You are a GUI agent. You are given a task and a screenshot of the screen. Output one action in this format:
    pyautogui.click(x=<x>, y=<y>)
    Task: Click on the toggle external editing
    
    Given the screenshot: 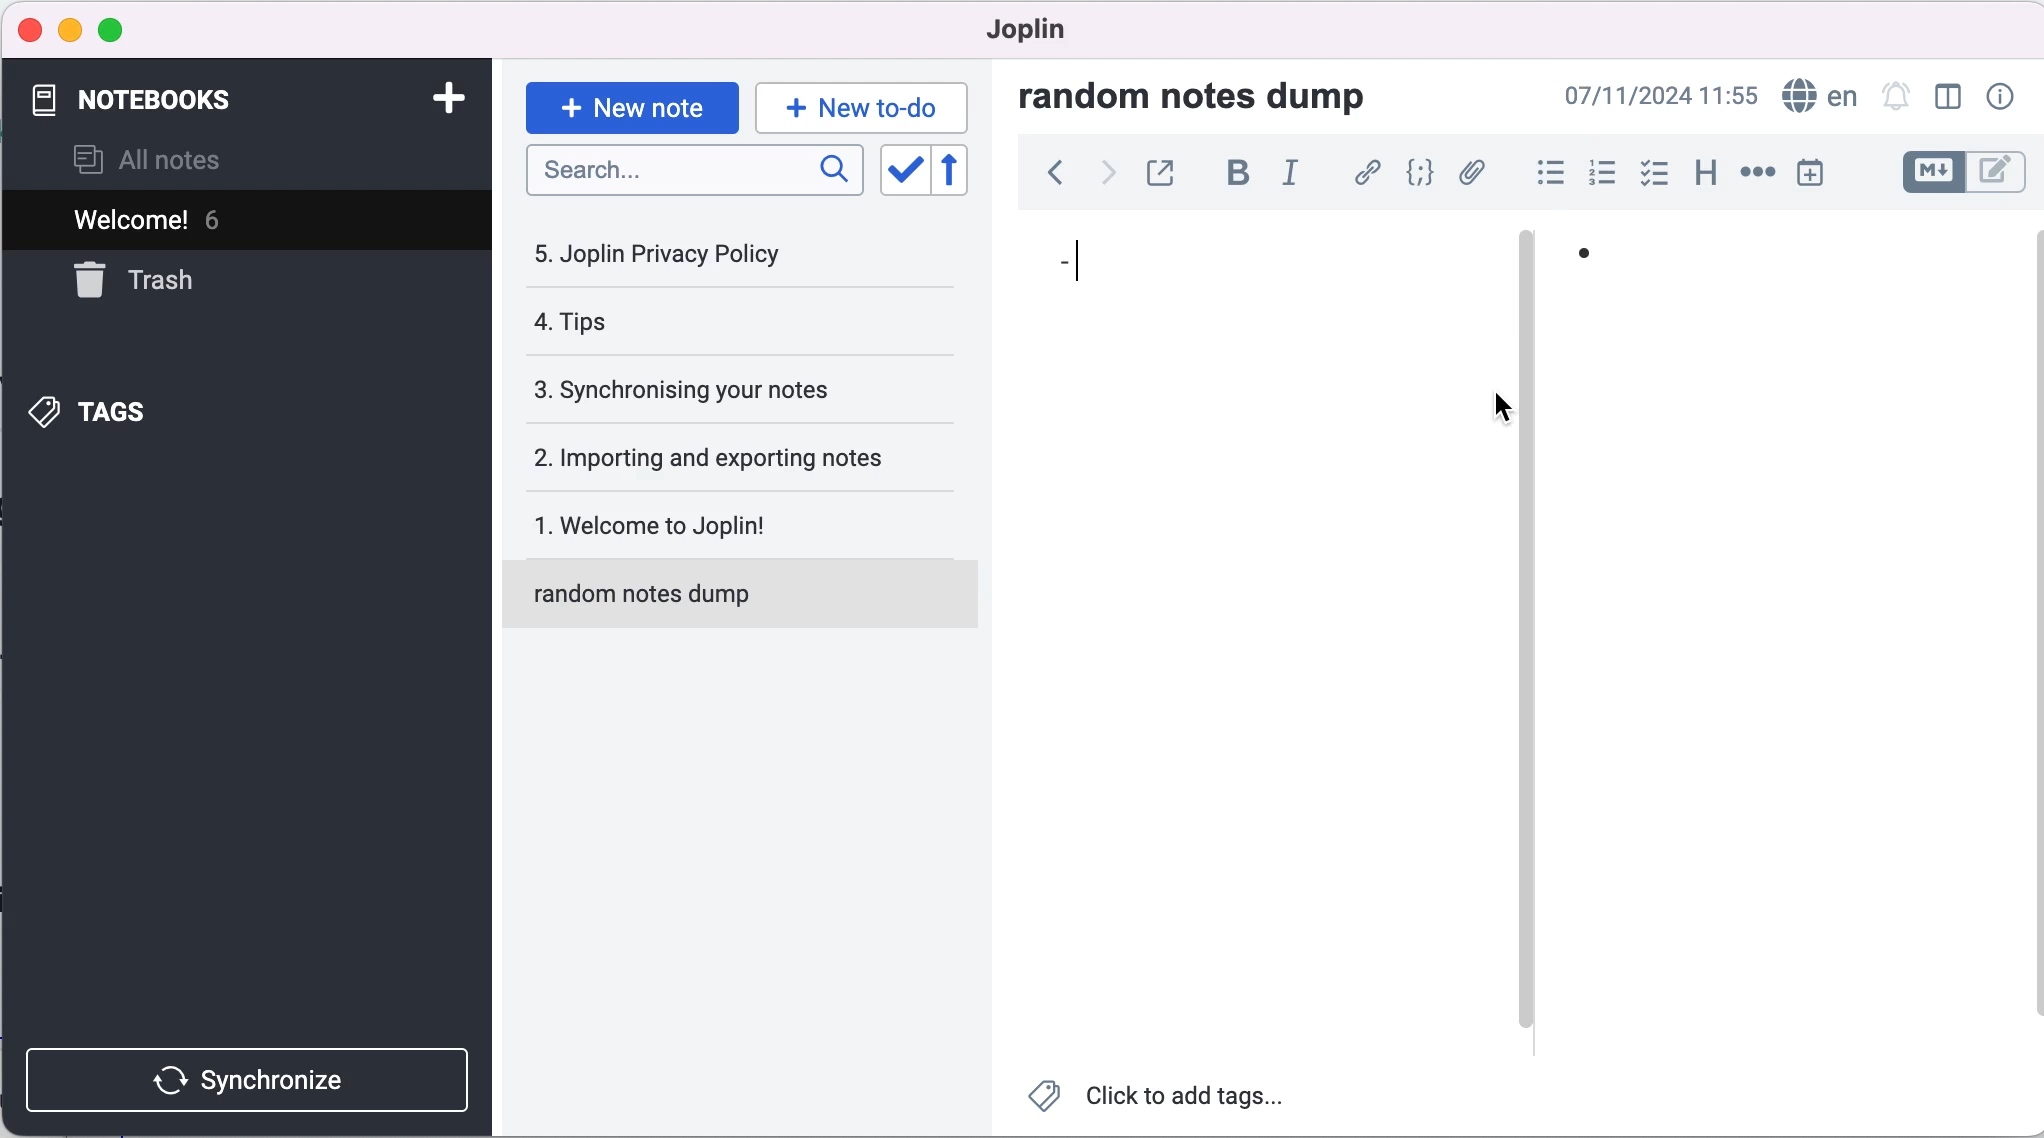 What is the action you would take?
    pyautogui.click(x=1160, y=175)
    